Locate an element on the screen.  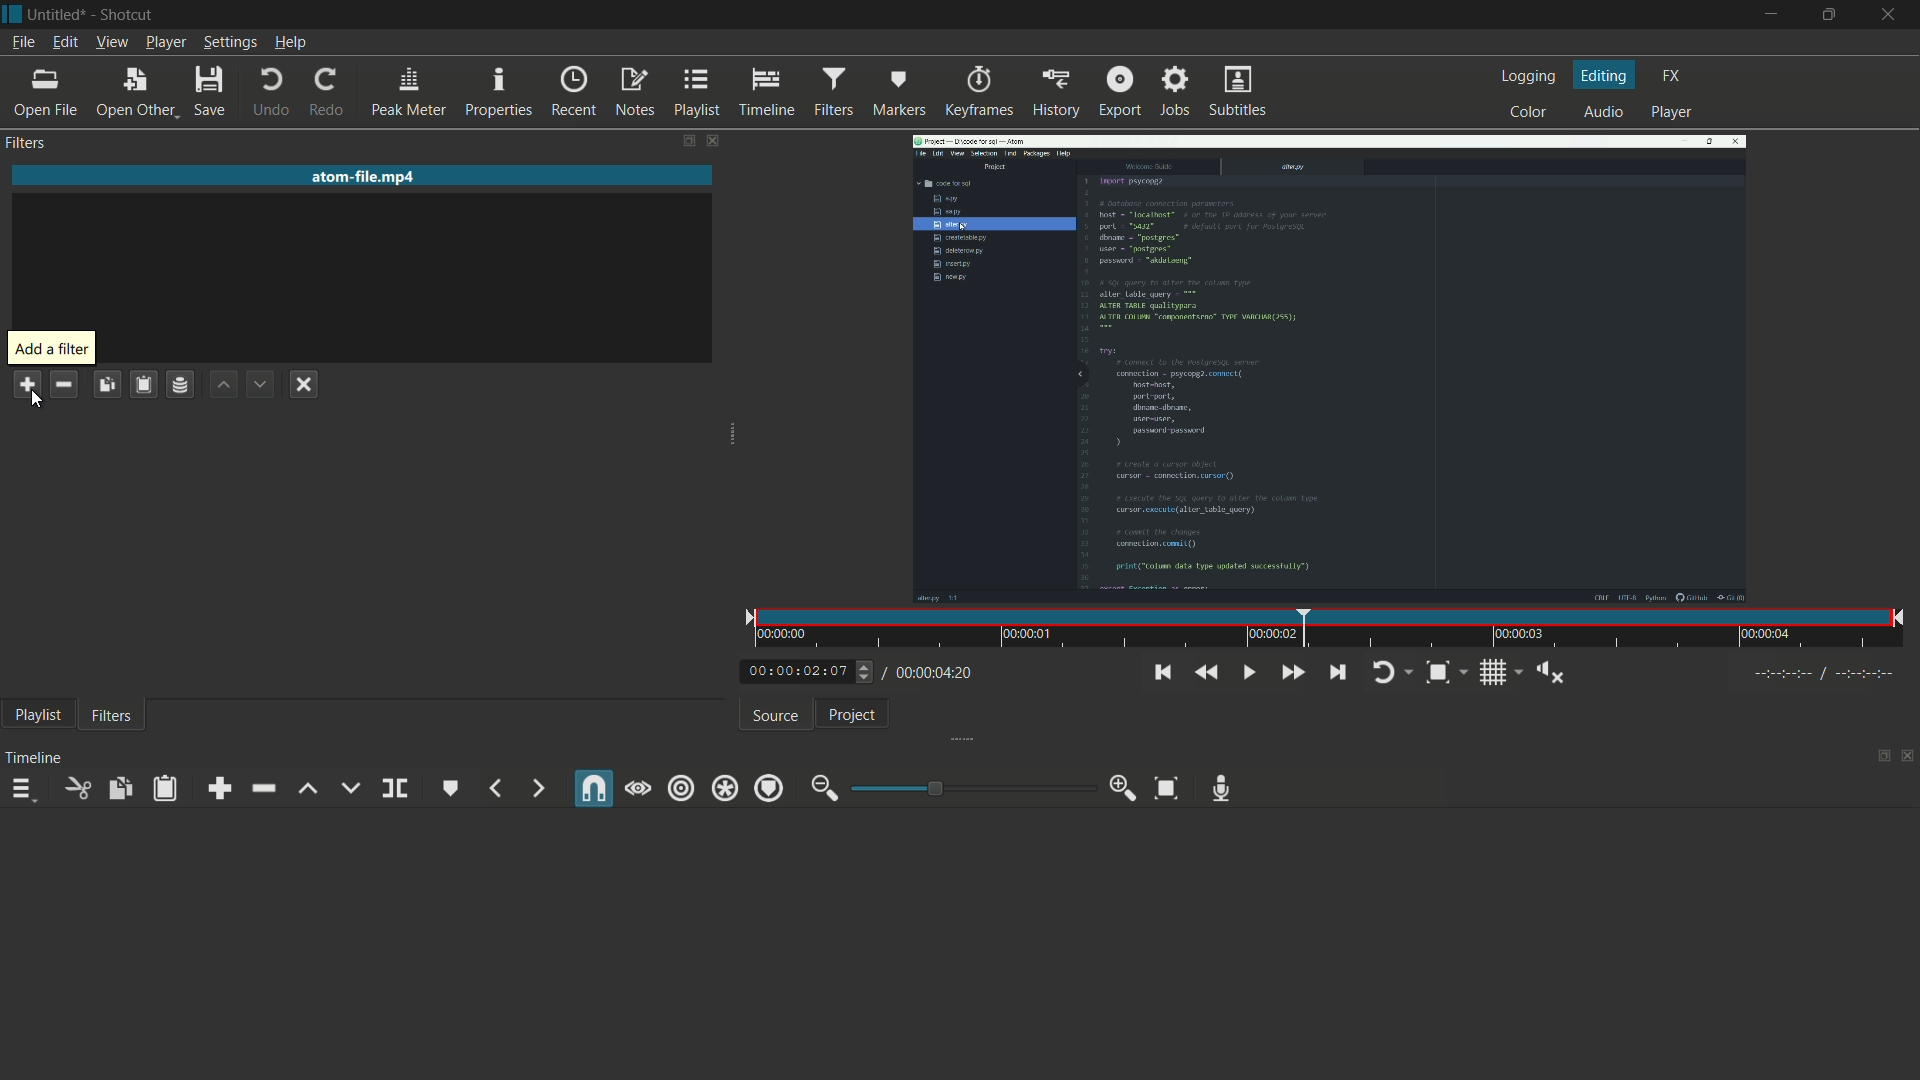
edit menu is located at coordinates (65, 42).